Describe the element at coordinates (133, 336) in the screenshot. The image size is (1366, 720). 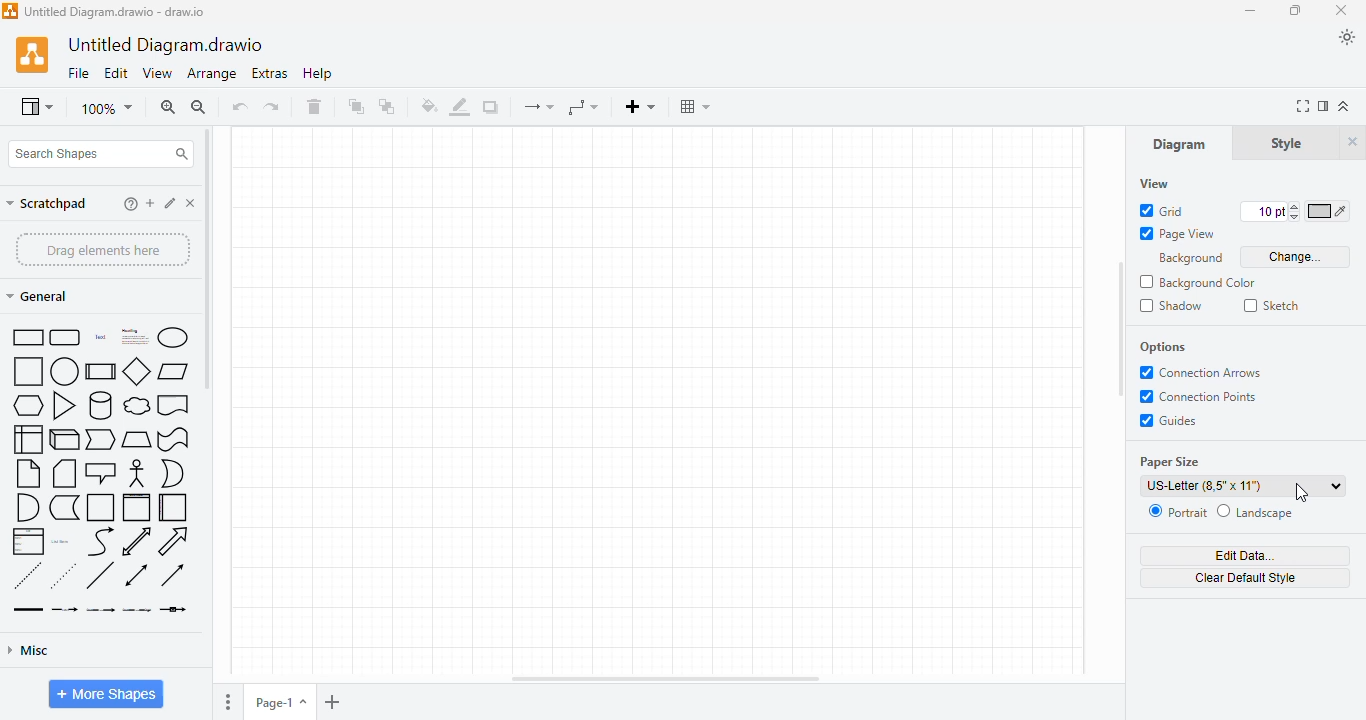
I see `heading` at that location.